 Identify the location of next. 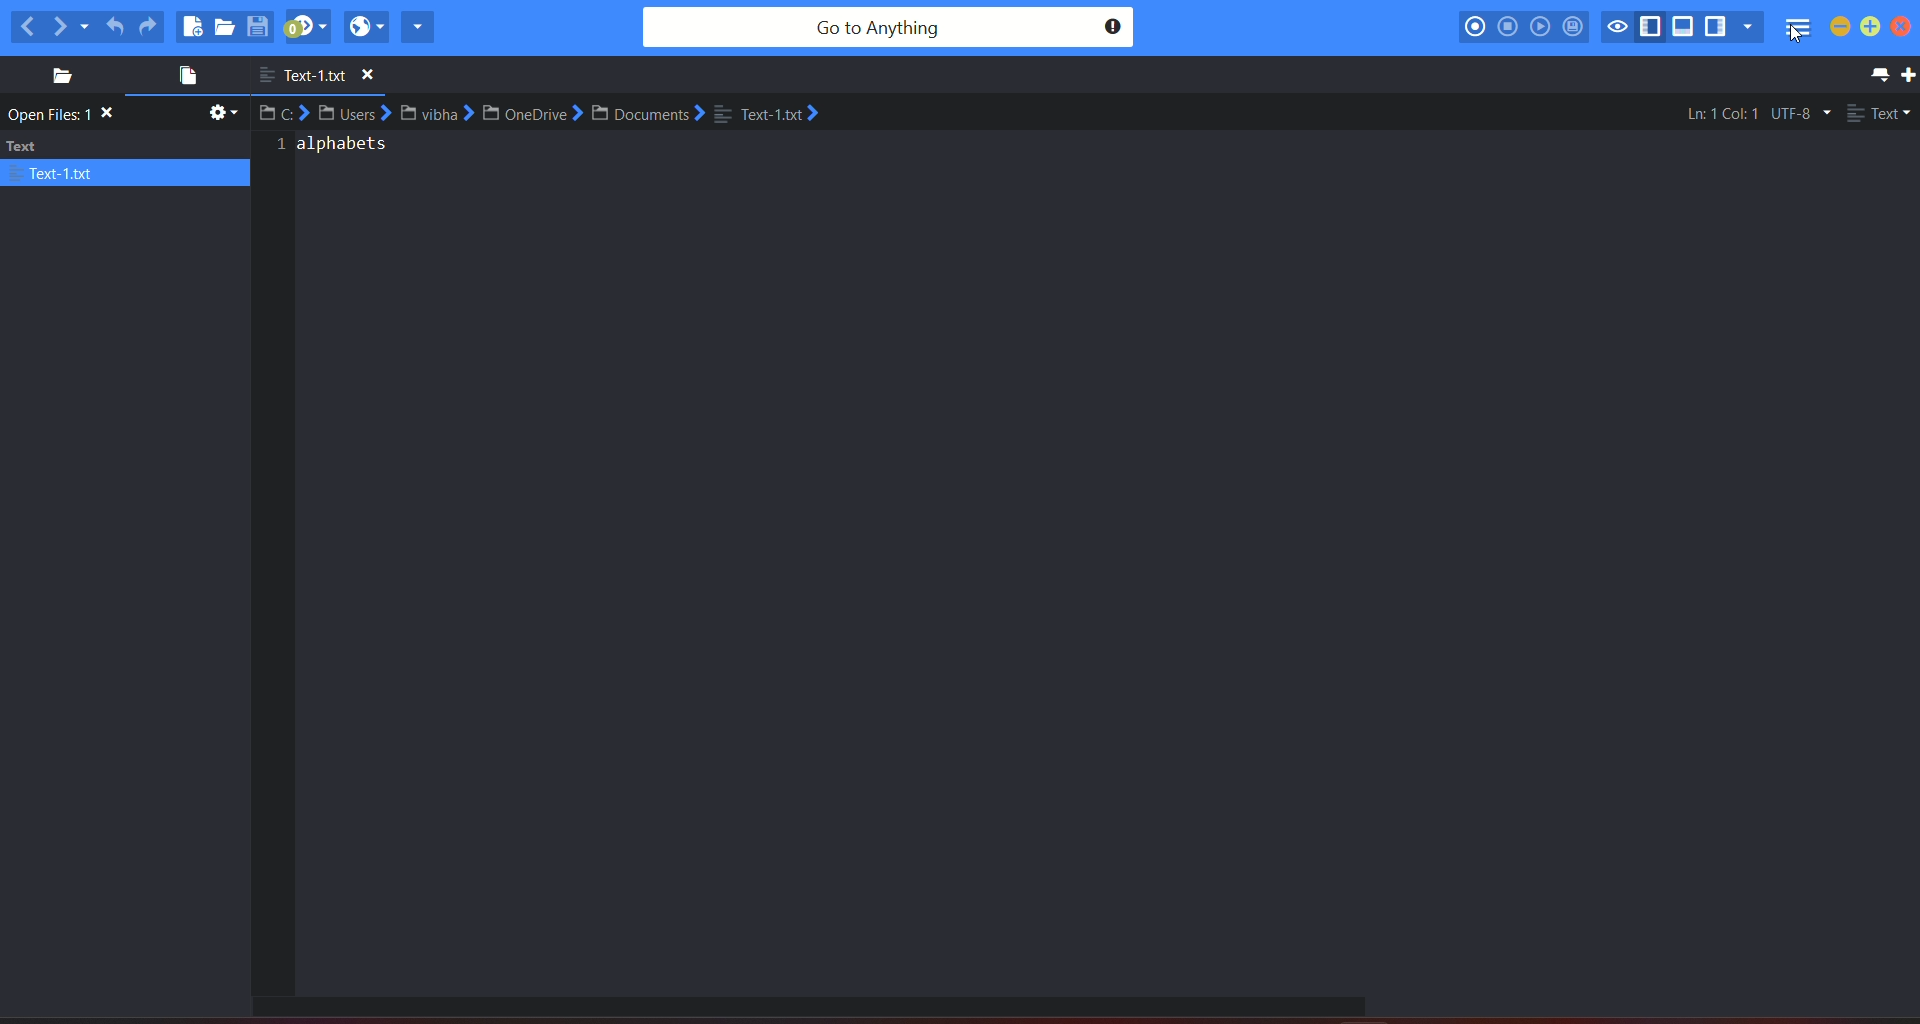
(71, 25).